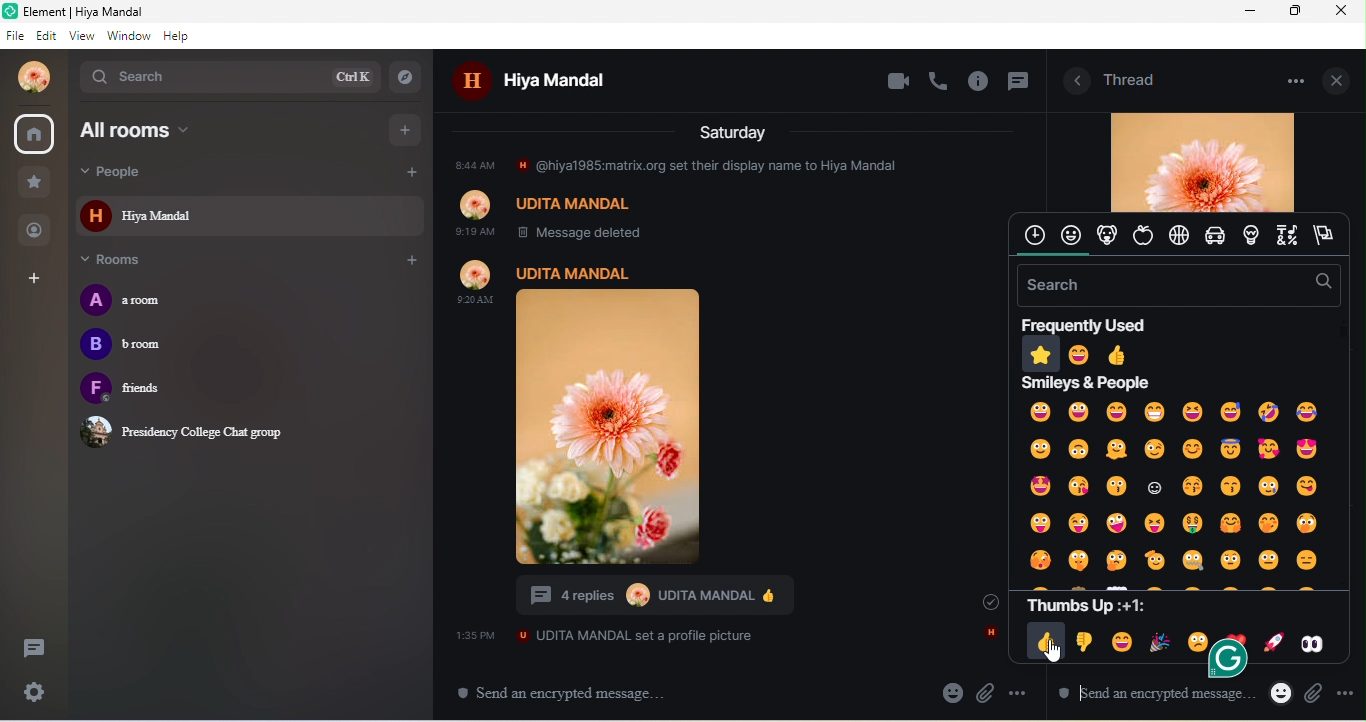  I want to click on minimize, so click(1250, 12).